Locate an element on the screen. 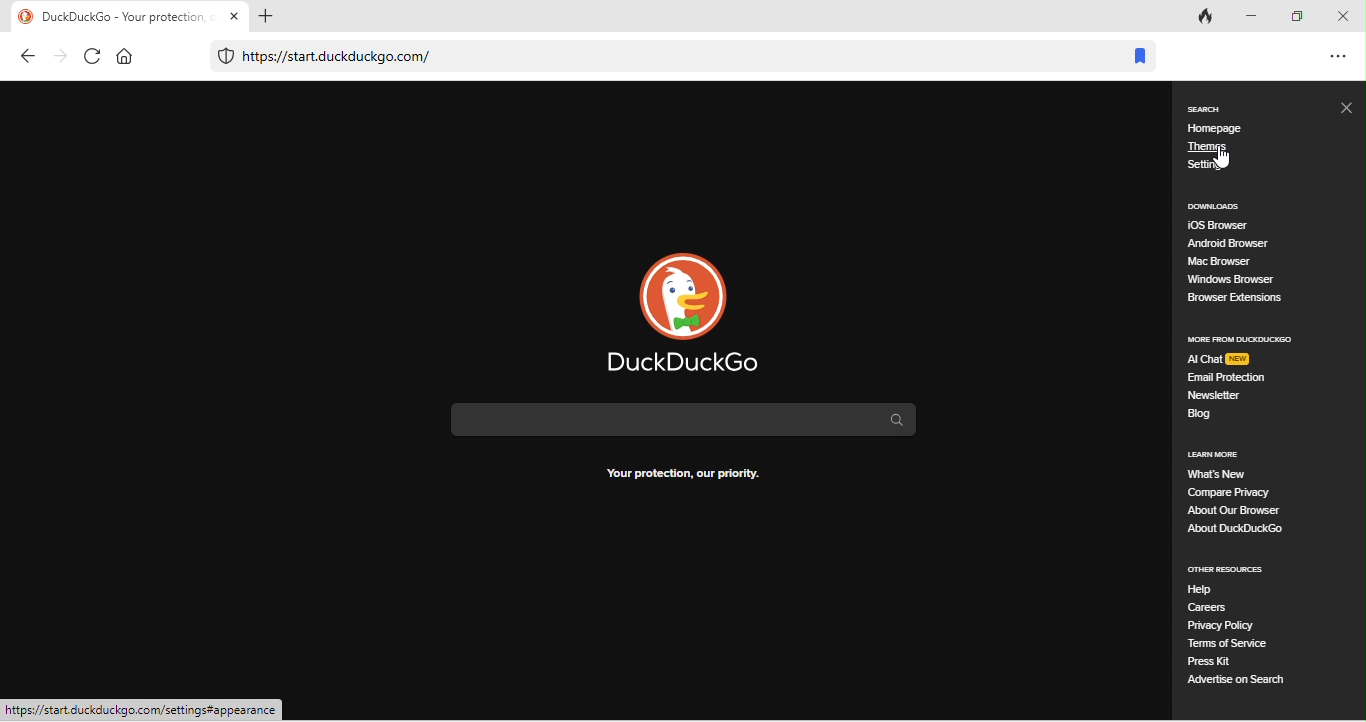  terms of service is located at coordinates (1234, 643).